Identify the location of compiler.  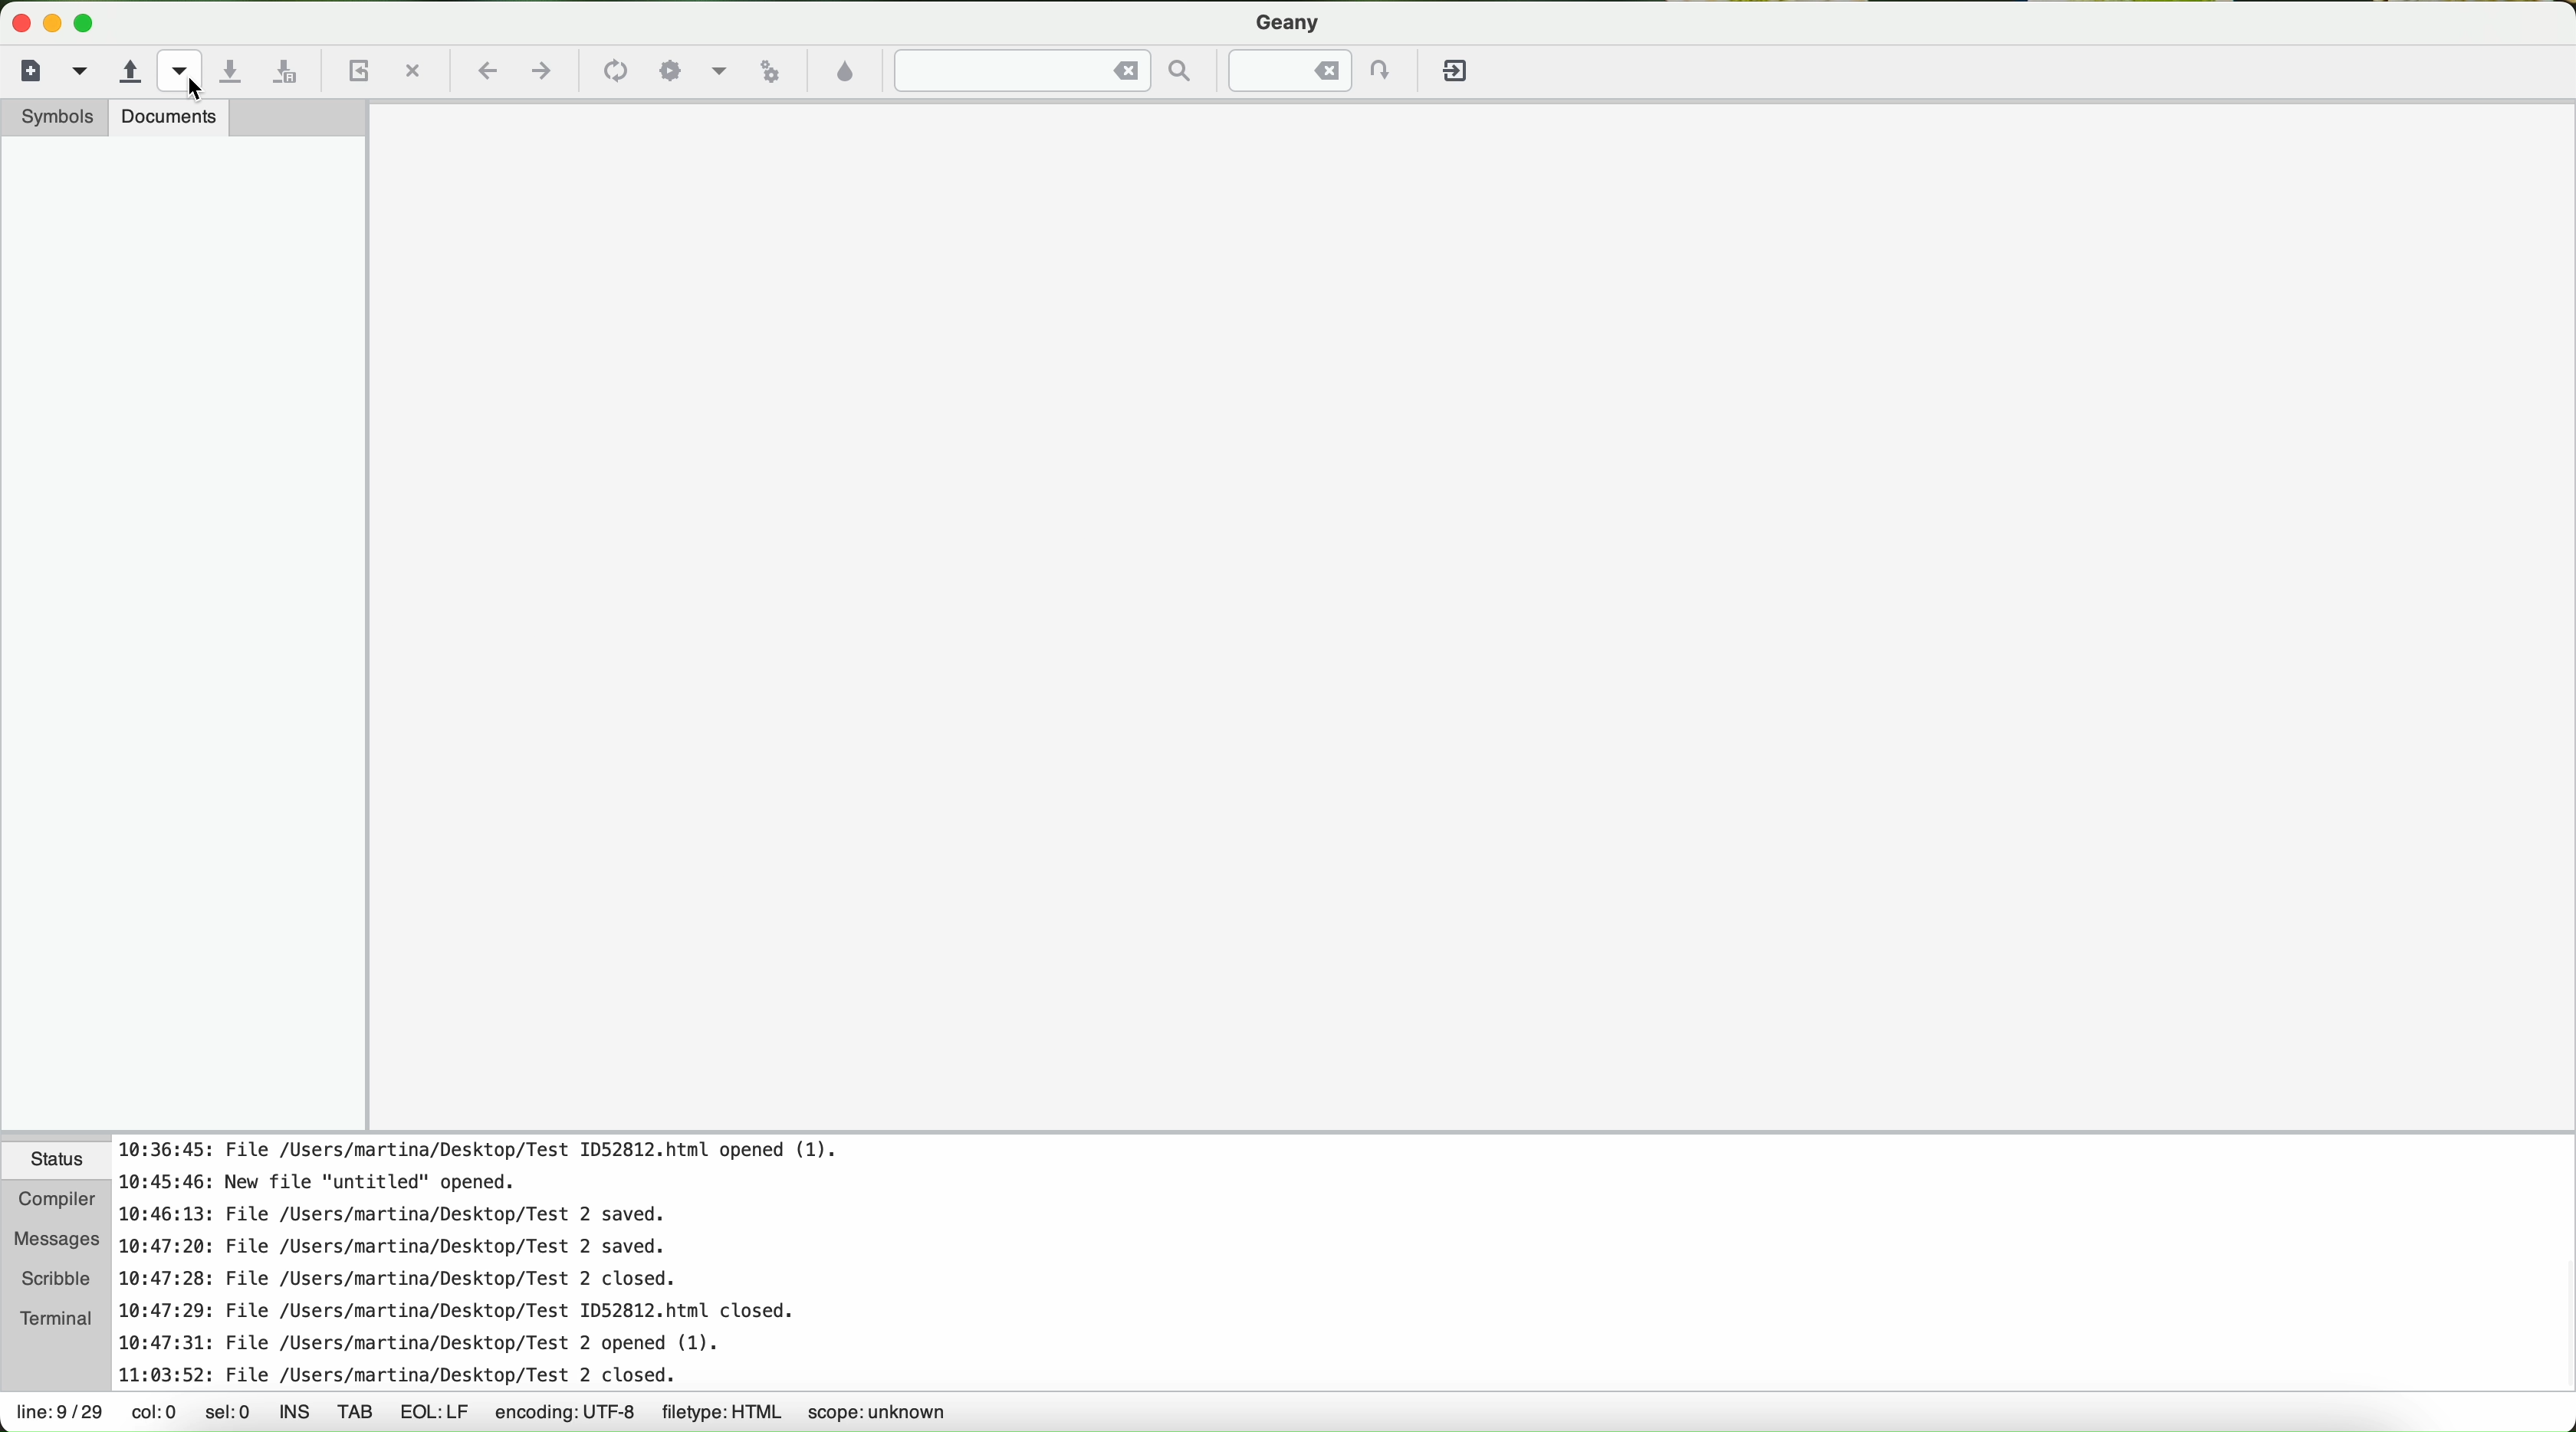
(52, 1203).